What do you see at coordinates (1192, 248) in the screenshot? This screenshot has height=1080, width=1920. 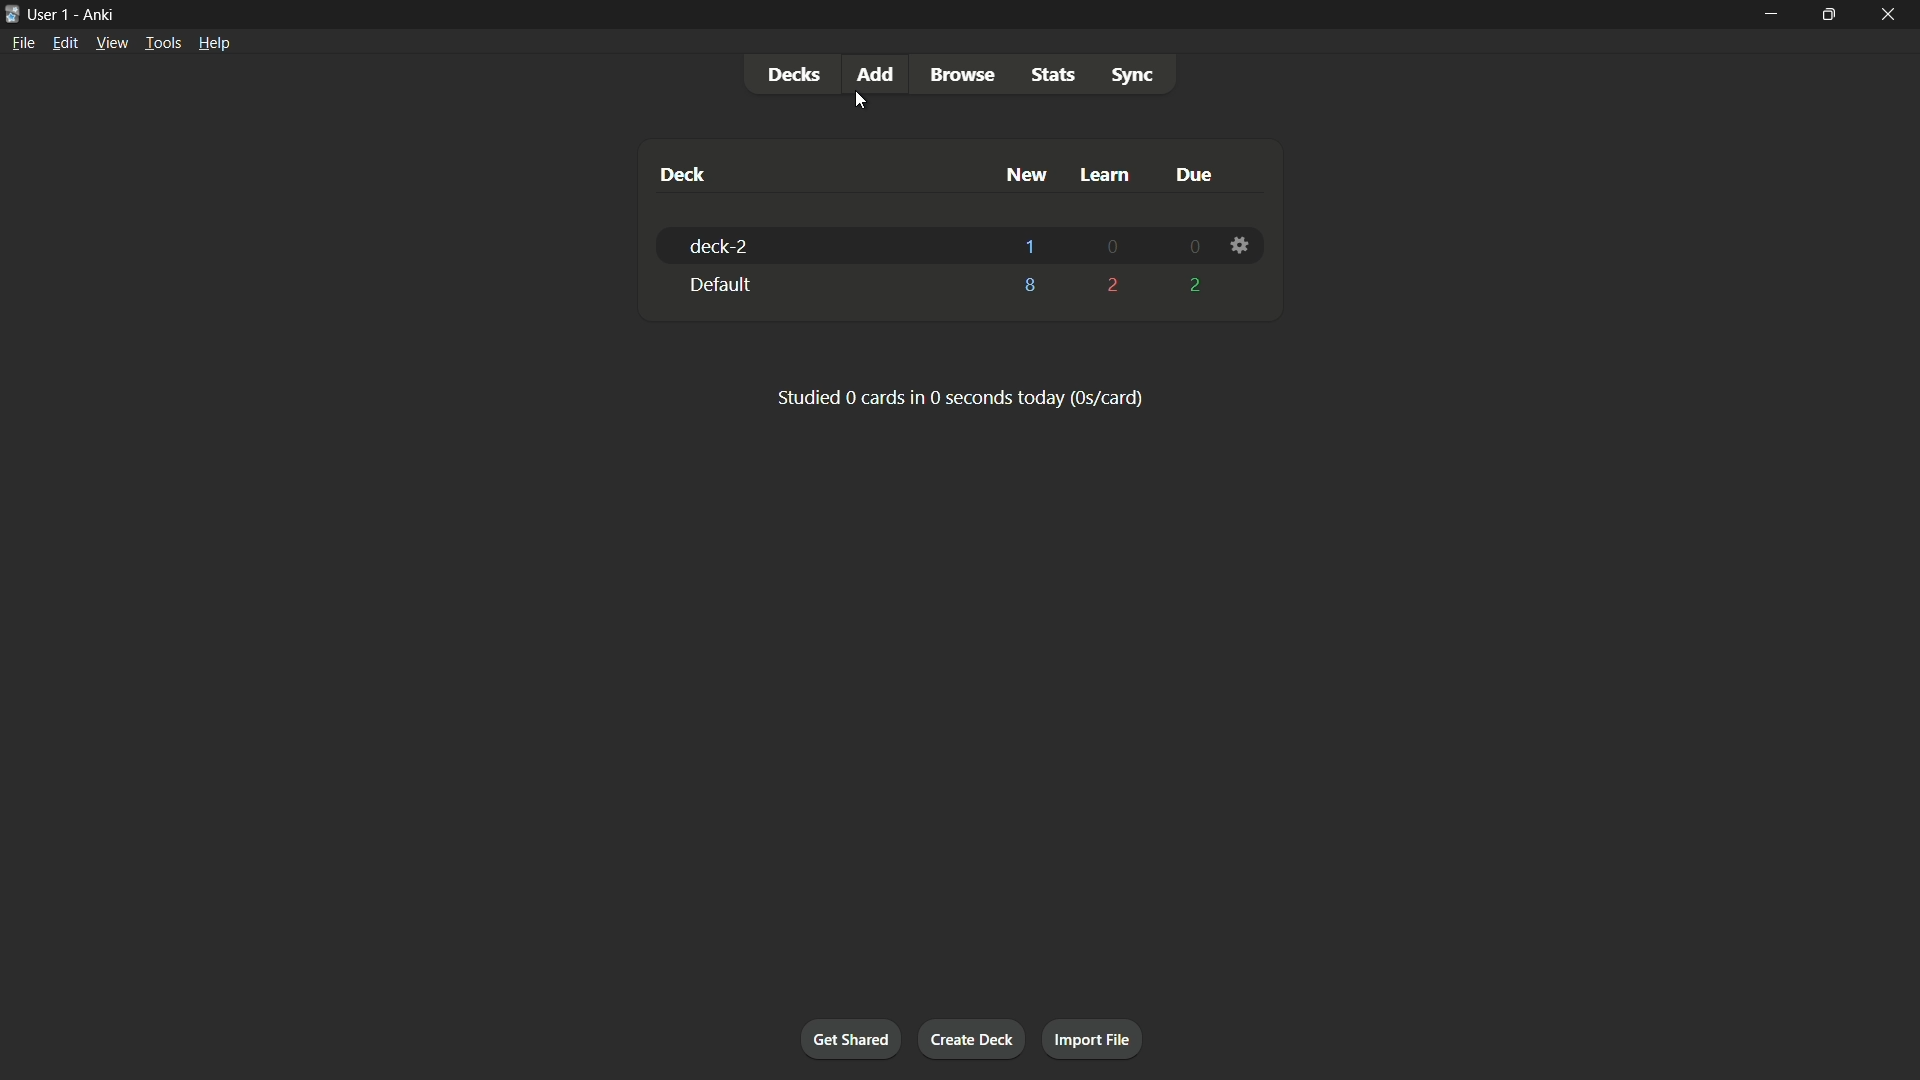 I see `0` at bounding box center [1192, 248].